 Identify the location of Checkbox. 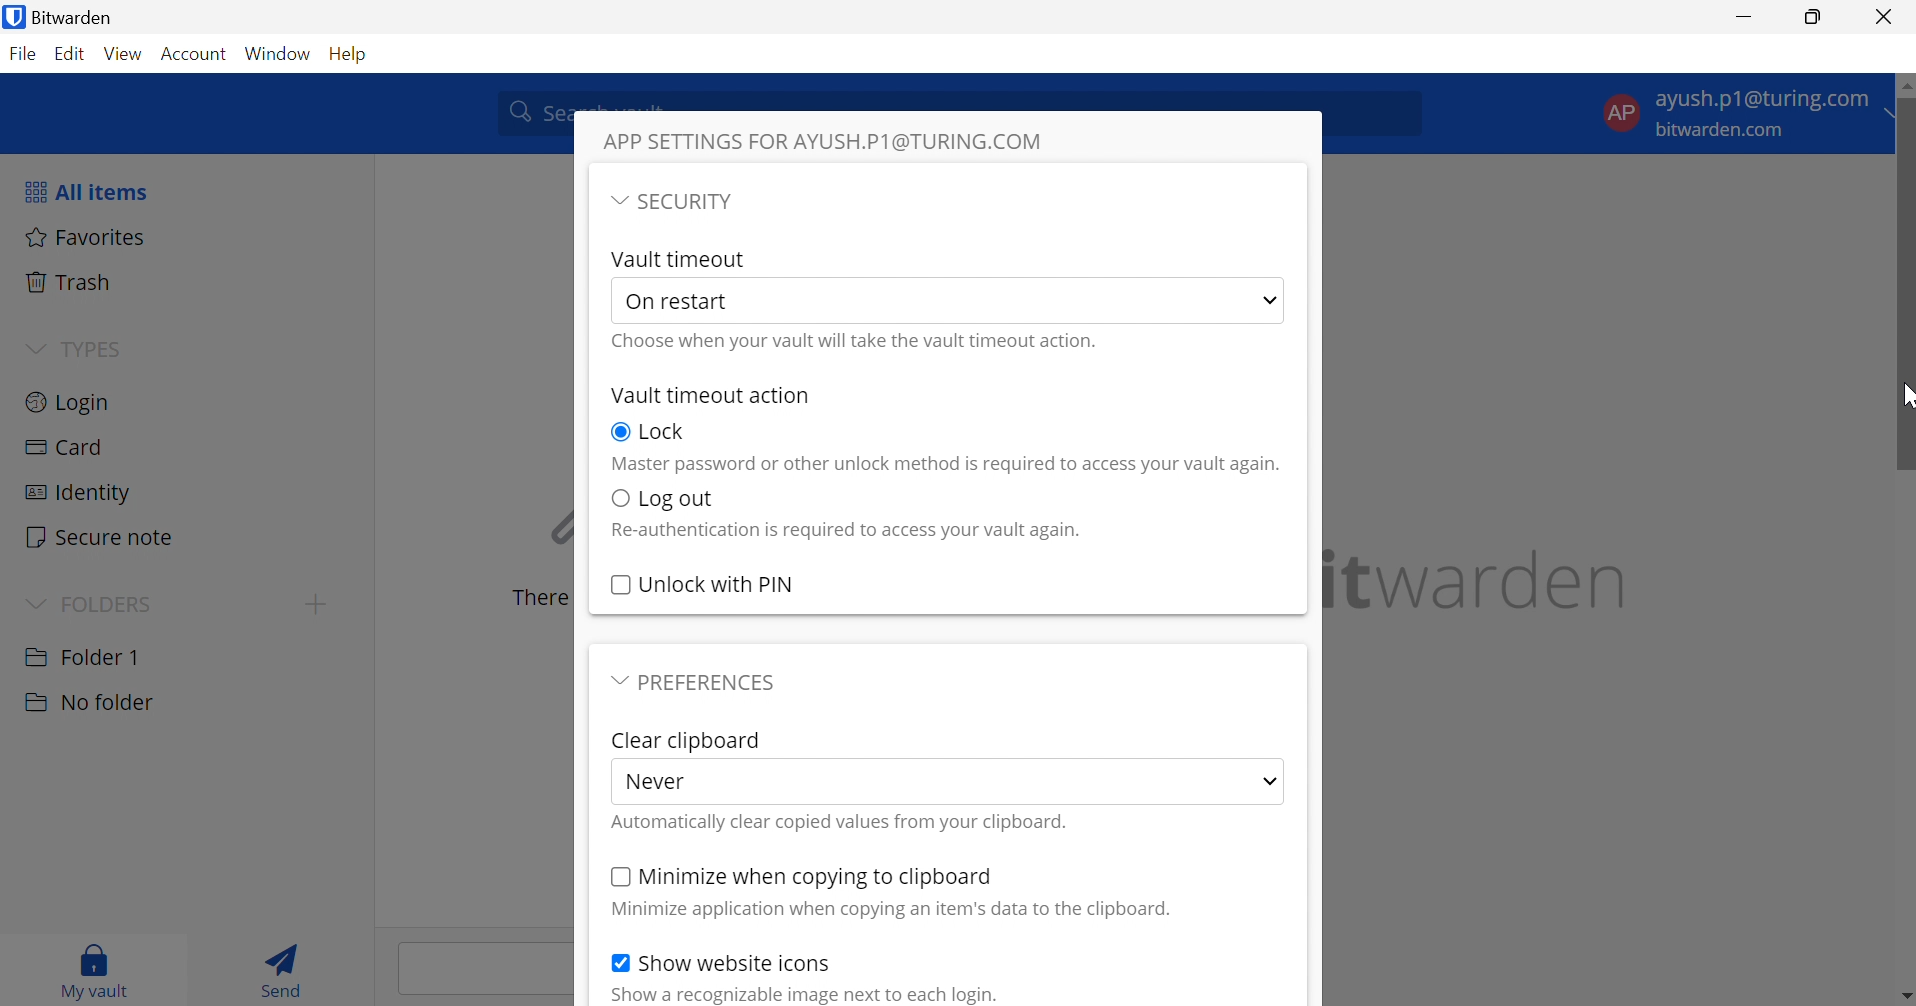
(617, 876).